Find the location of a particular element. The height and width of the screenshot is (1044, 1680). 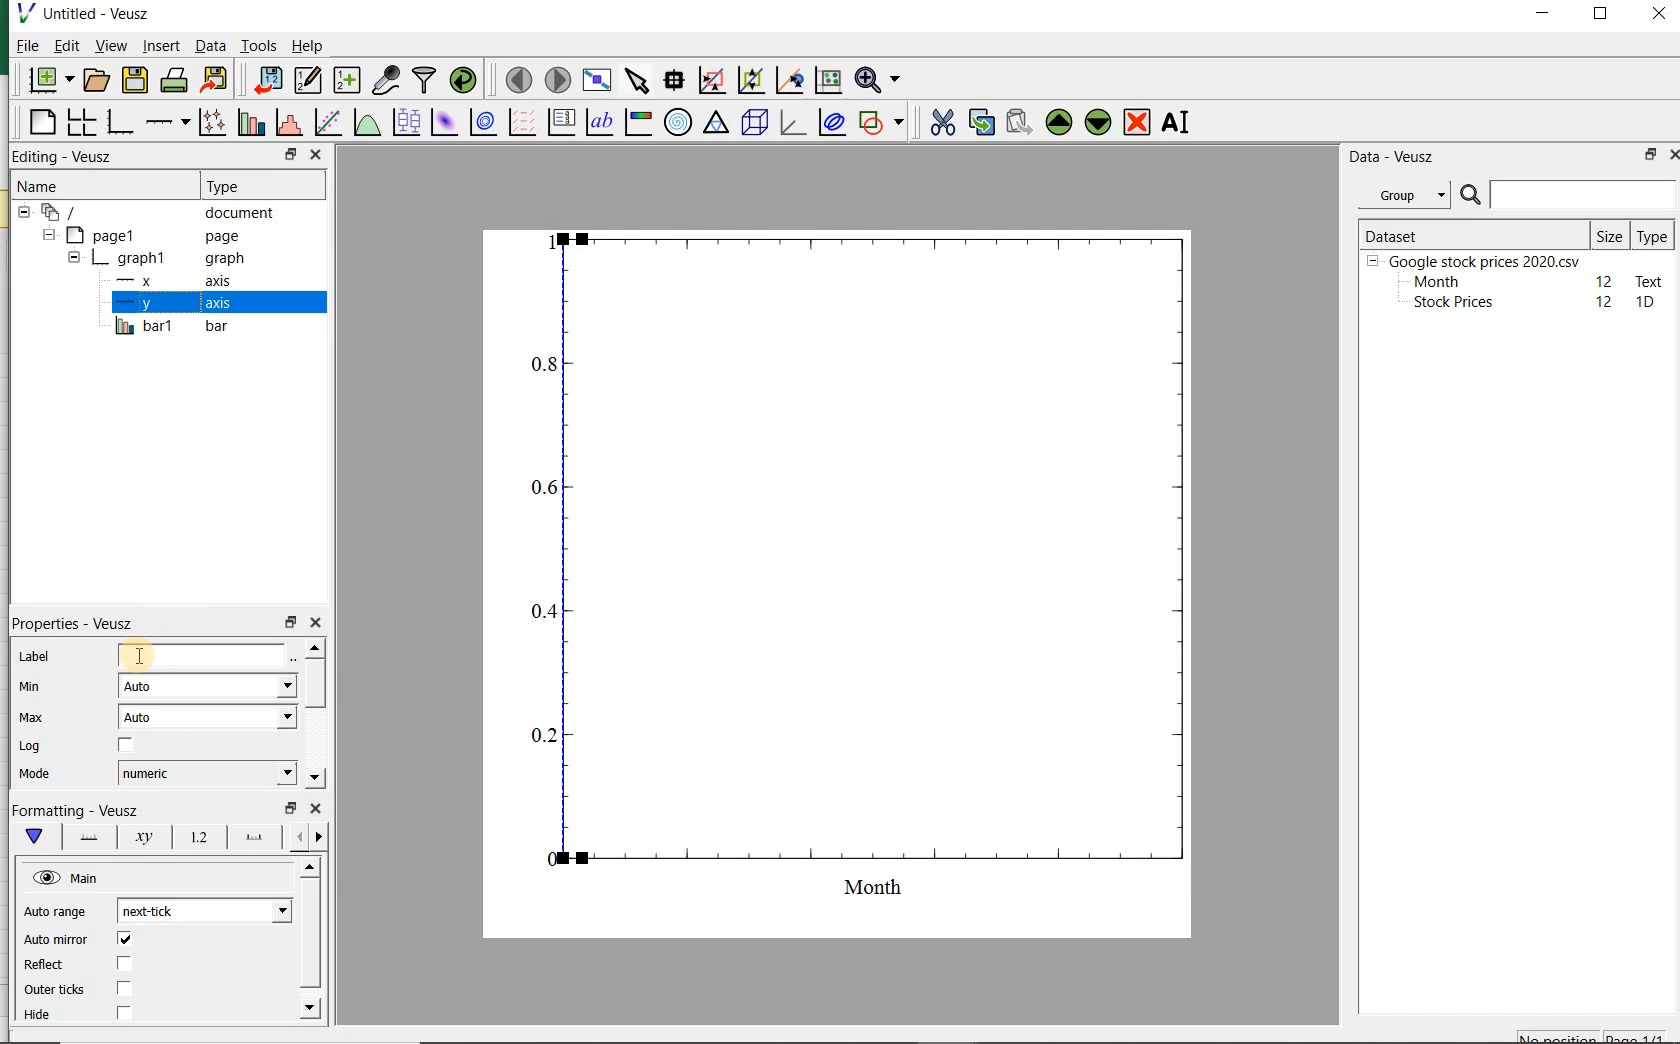

Month is located at coordinates (1435, 282).